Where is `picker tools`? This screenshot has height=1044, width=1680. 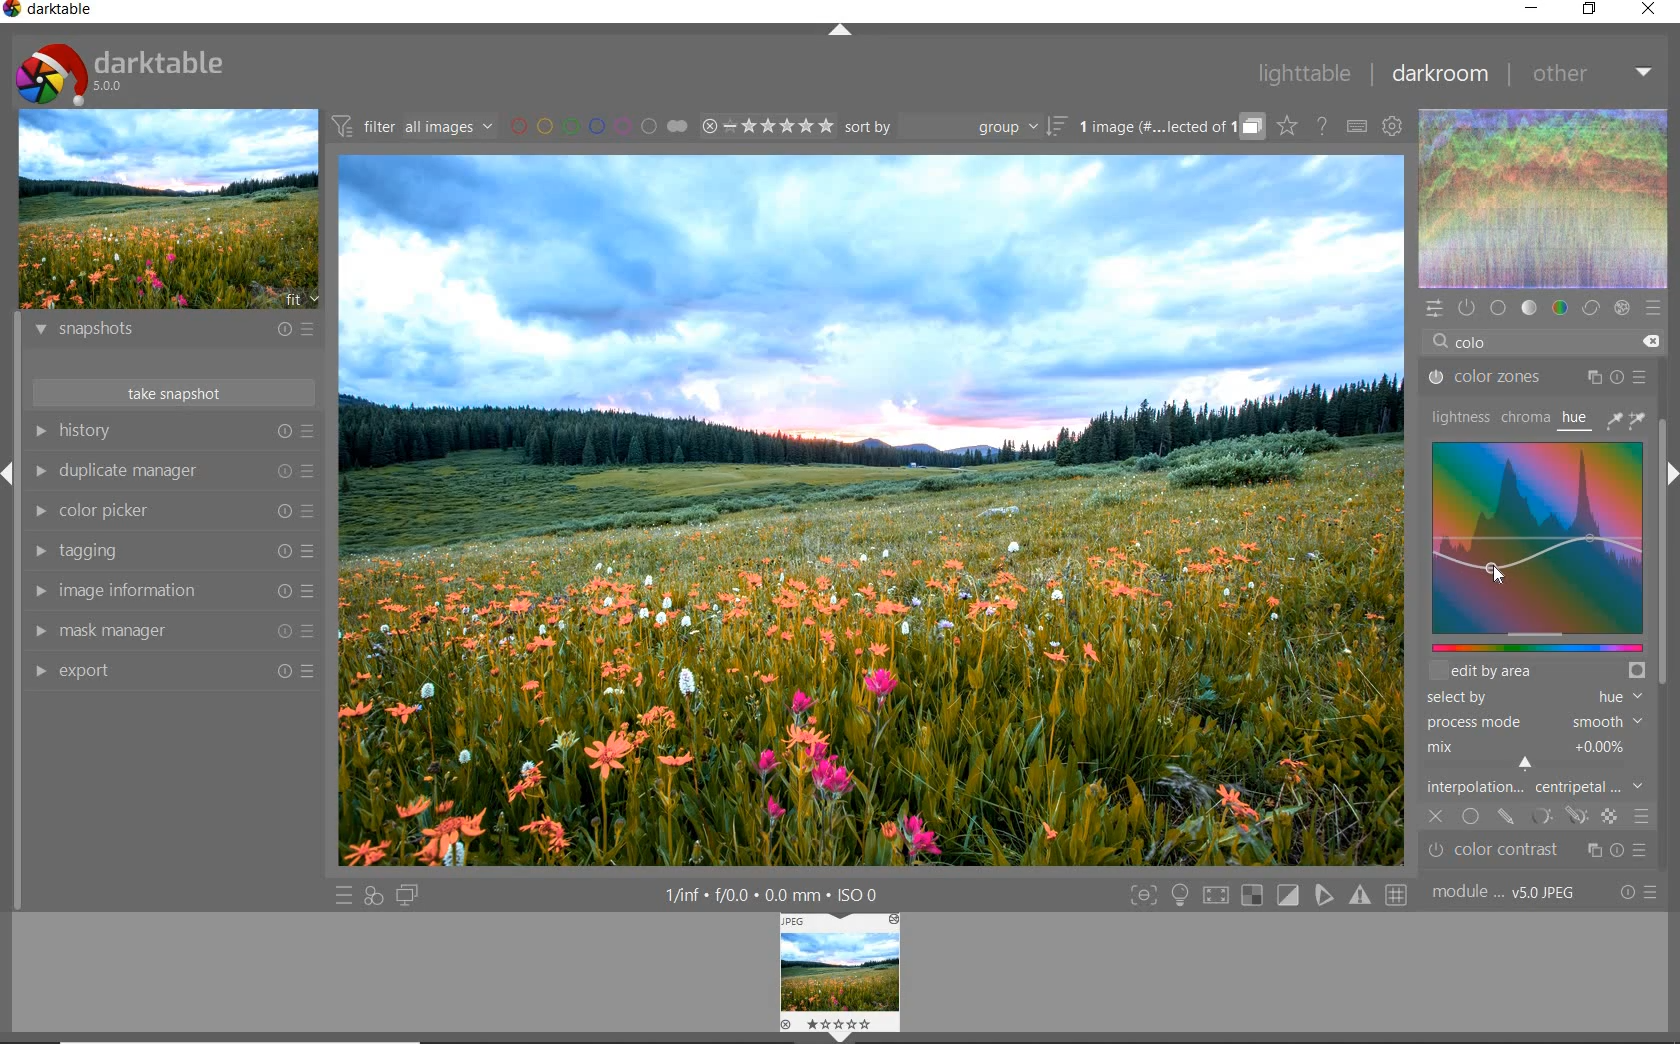
picker tools is located at coordinates (1629, 419).